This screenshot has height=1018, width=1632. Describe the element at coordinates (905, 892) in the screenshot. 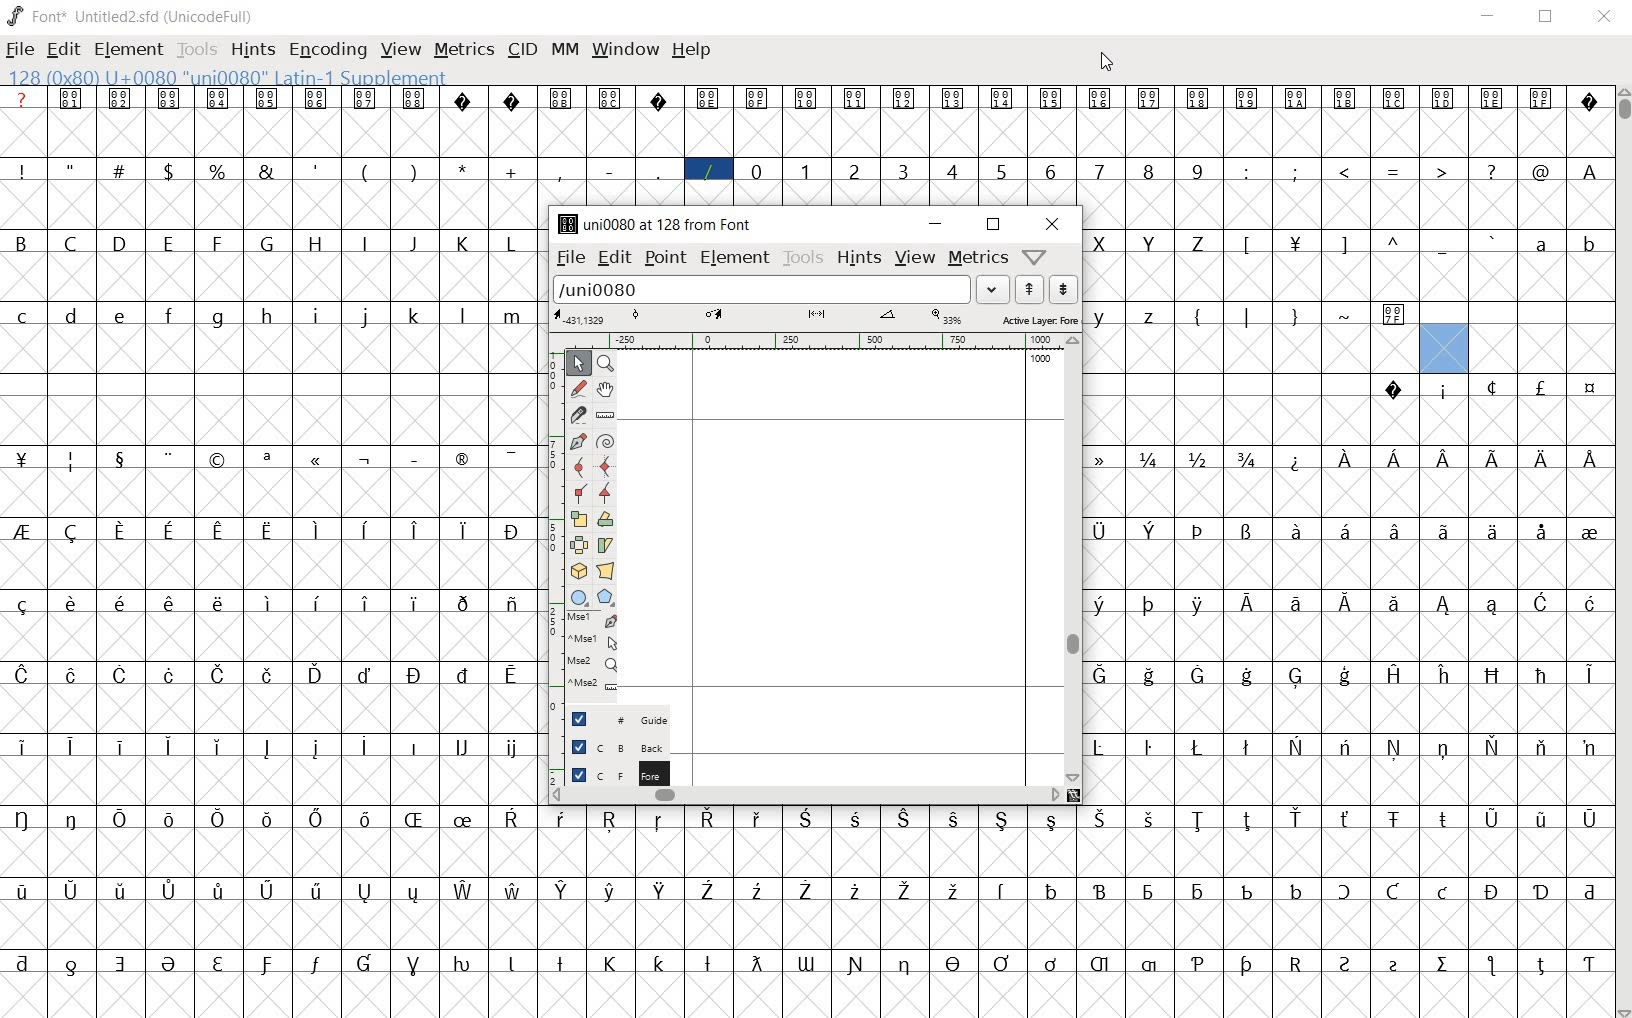

I see `glyph` at that location.